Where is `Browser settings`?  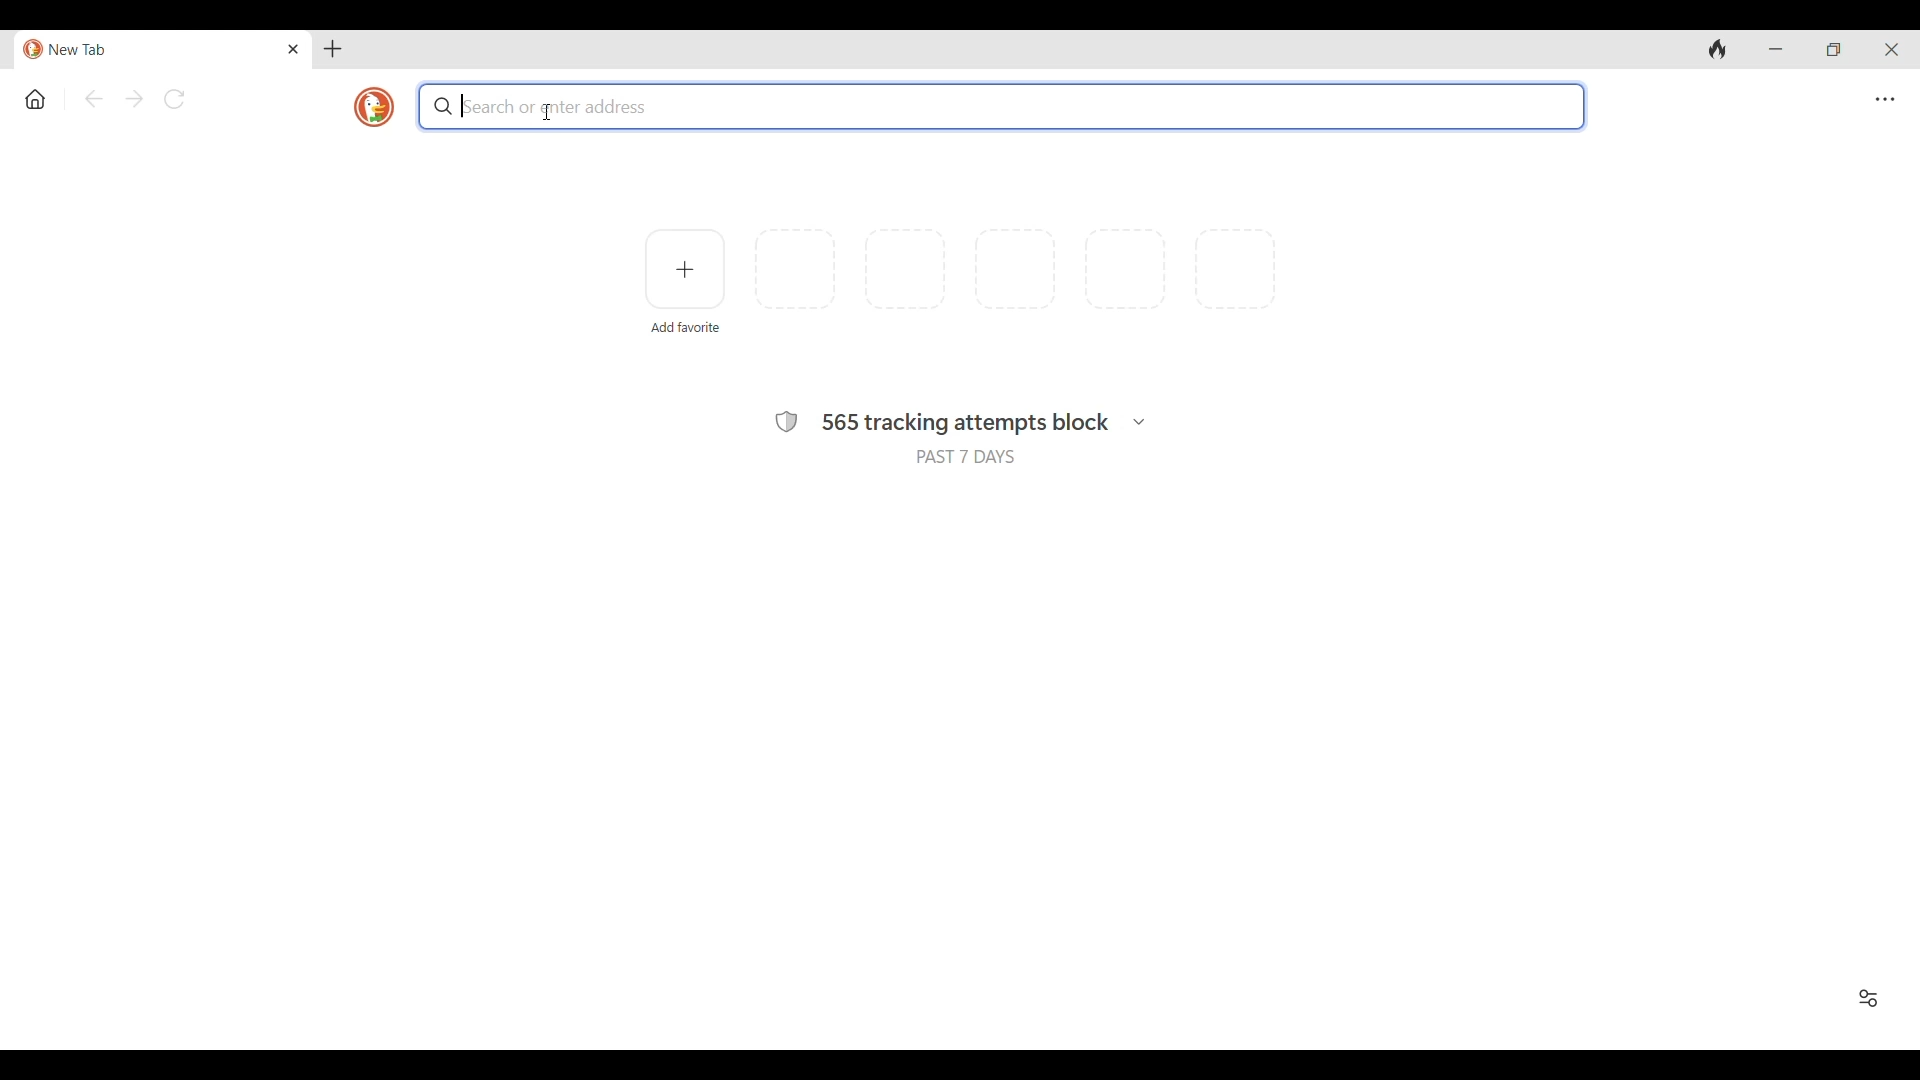
Browser settings is located at coordinates (1884, 100).